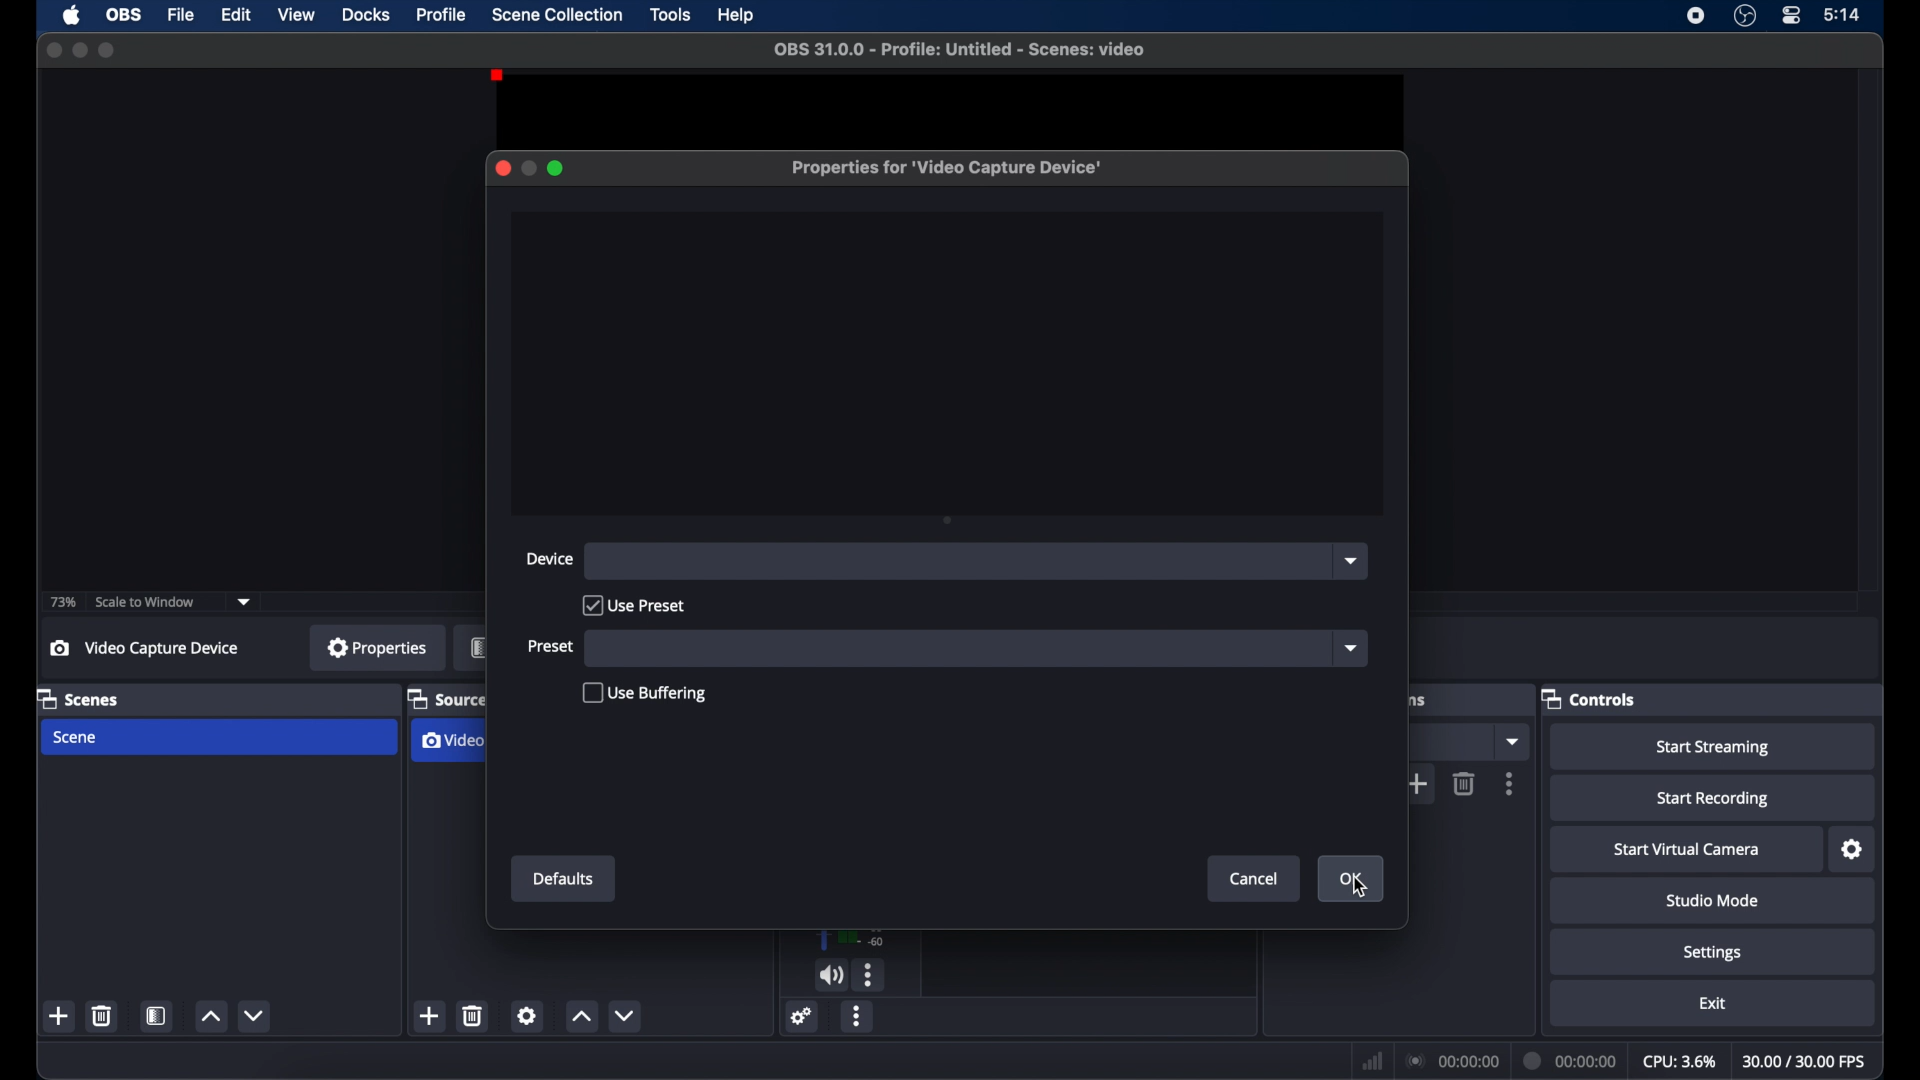  I want to click on Video Options, so click(451, 741).